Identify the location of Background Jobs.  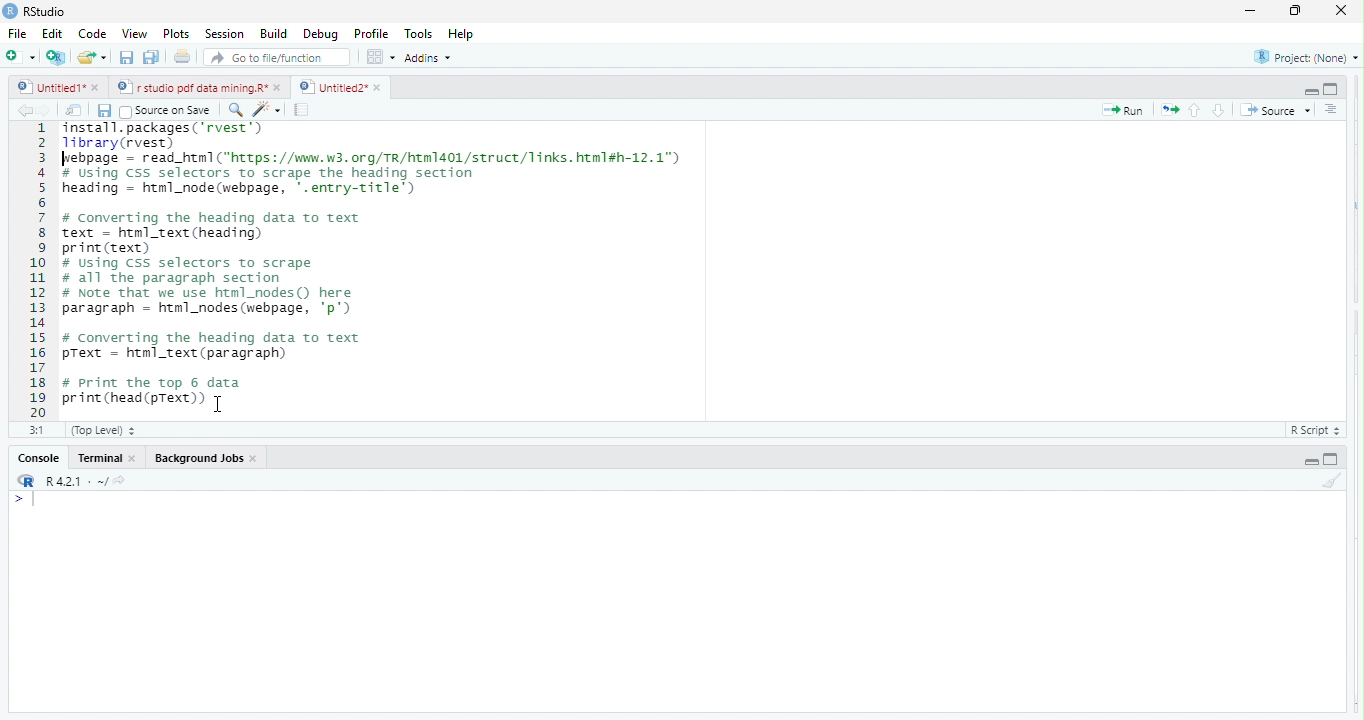
(196, 456).